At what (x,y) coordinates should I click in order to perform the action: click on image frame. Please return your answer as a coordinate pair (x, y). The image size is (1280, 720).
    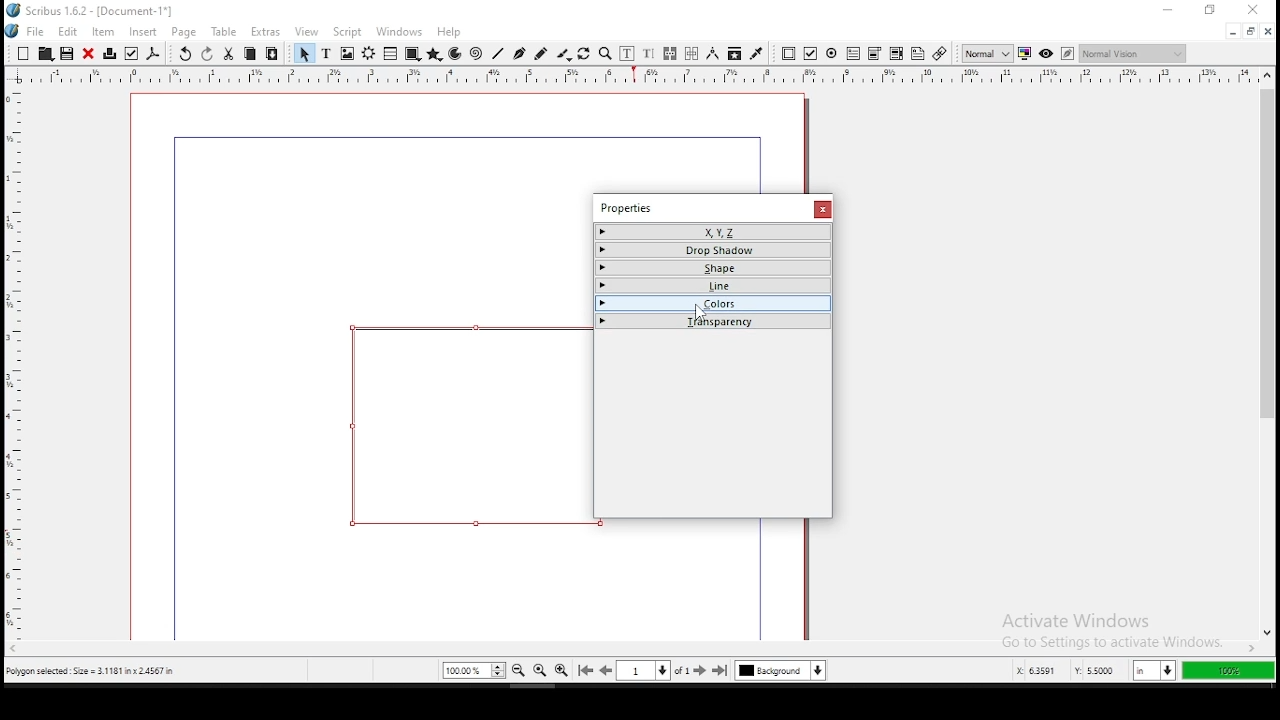
    Looking at the image, I should click on (347, 53).